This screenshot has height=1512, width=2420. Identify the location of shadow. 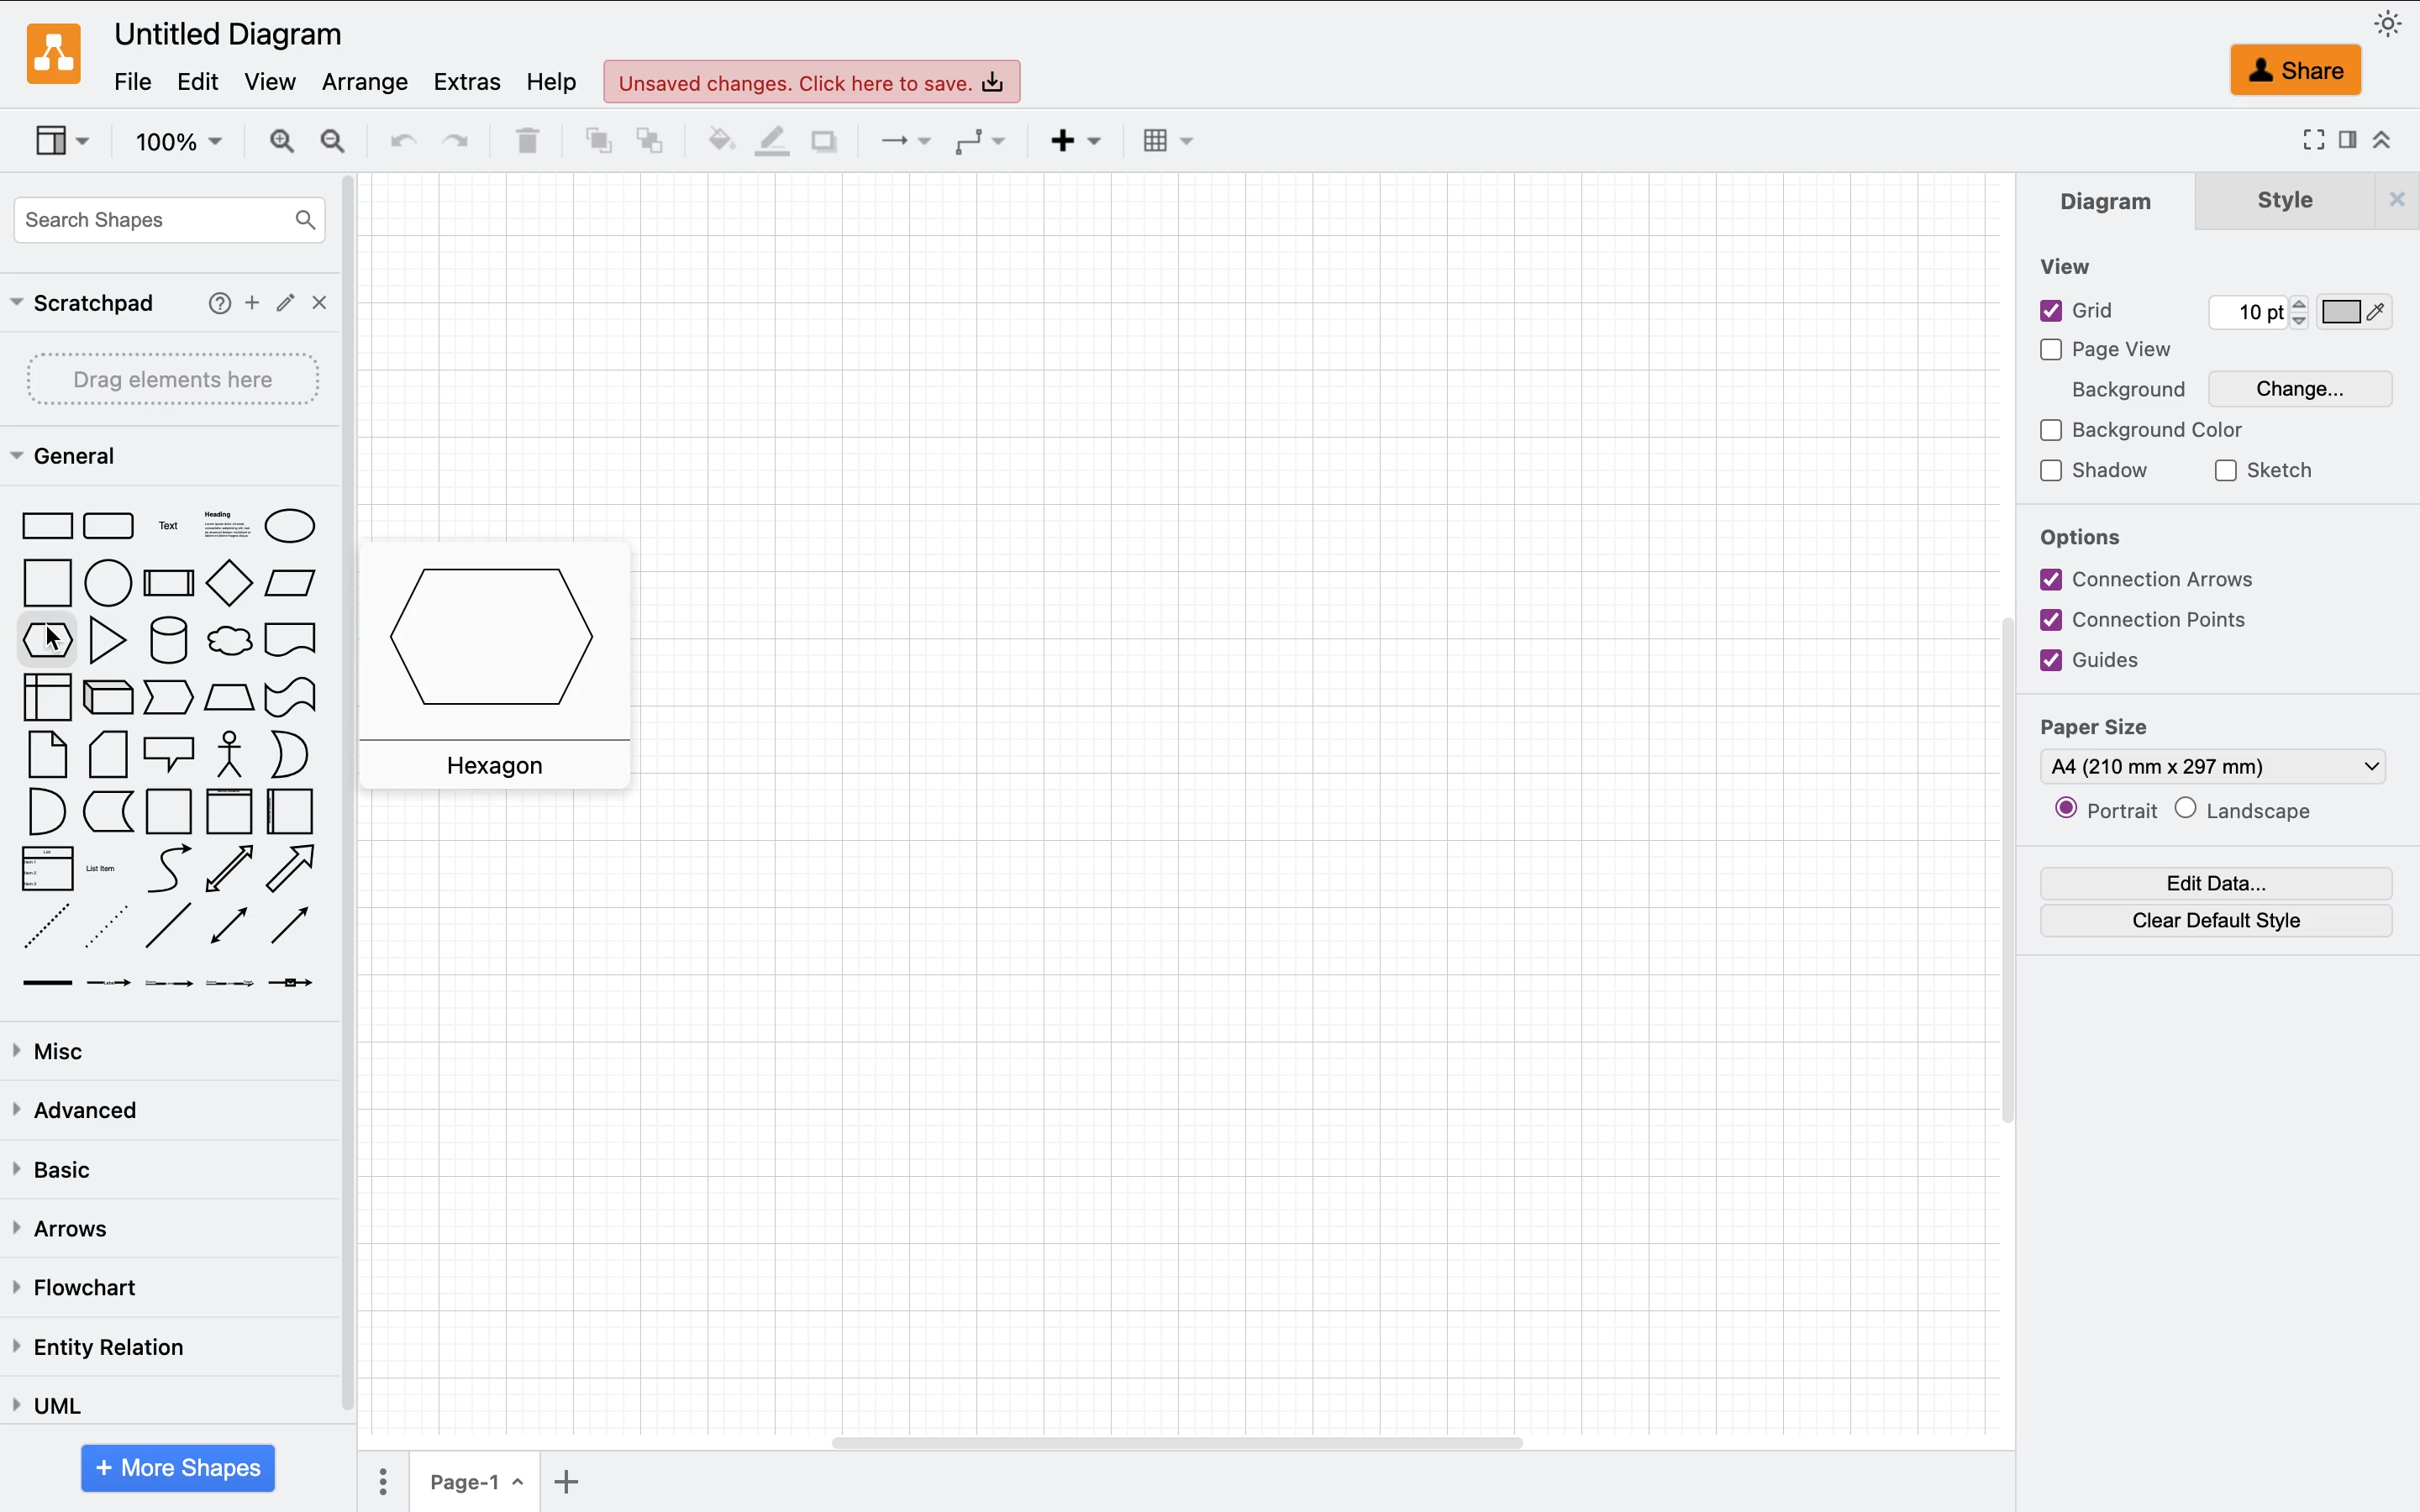
(2096, 471).